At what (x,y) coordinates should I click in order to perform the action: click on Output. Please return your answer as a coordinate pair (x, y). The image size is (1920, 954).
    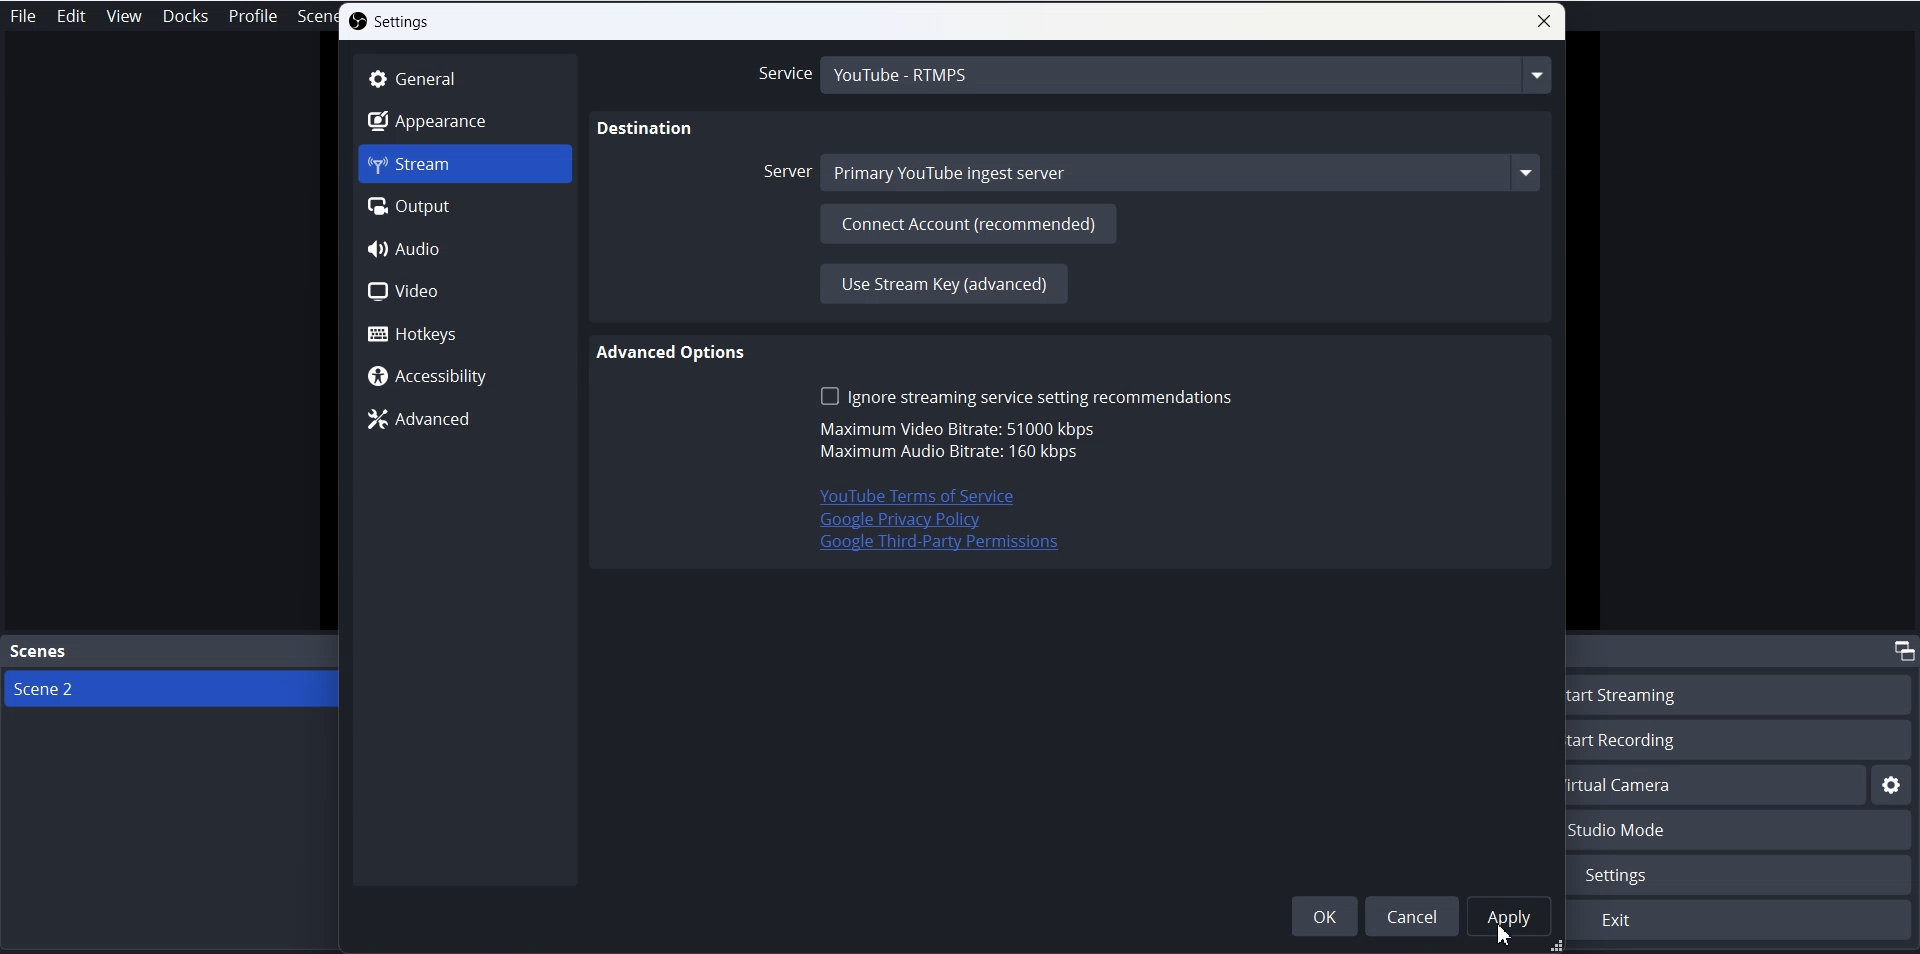
    Looking at the image, I should click on (465, 206).